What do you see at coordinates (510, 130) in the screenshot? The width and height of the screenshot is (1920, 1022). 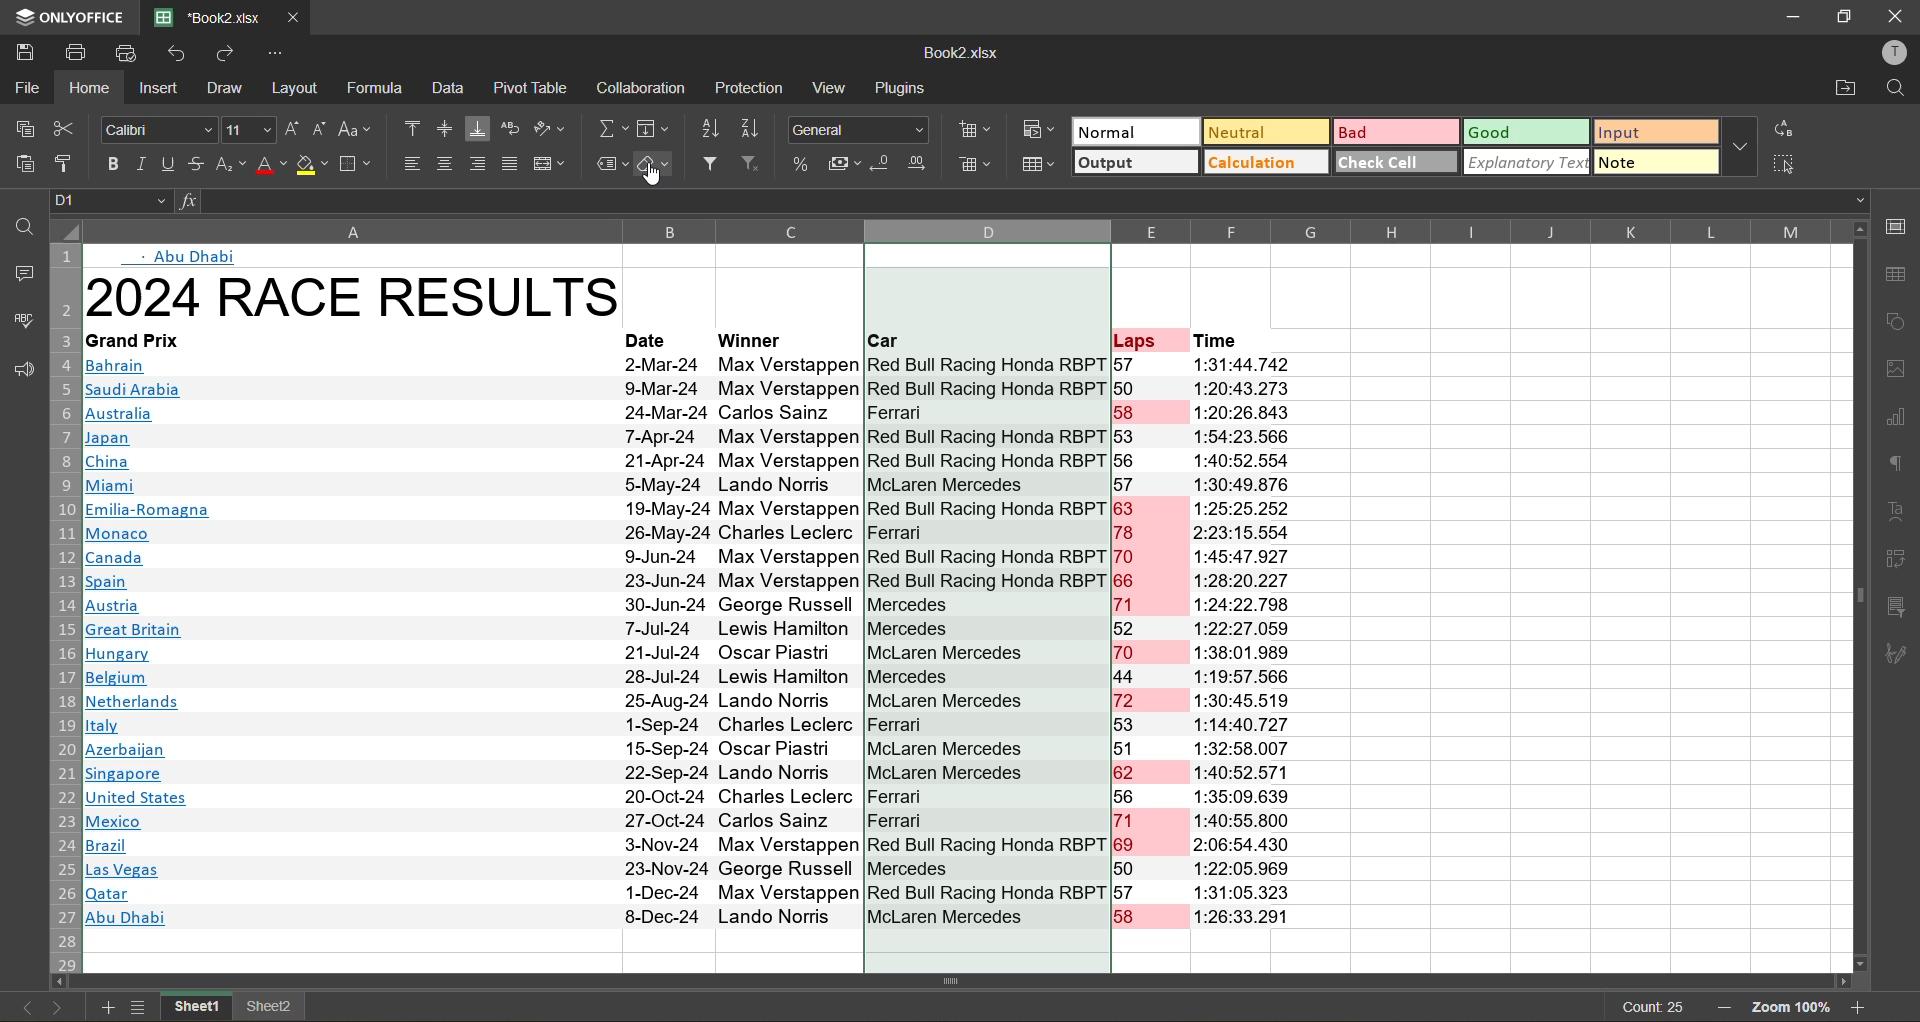 I see `wrap text` at bounding box center [510, 130].